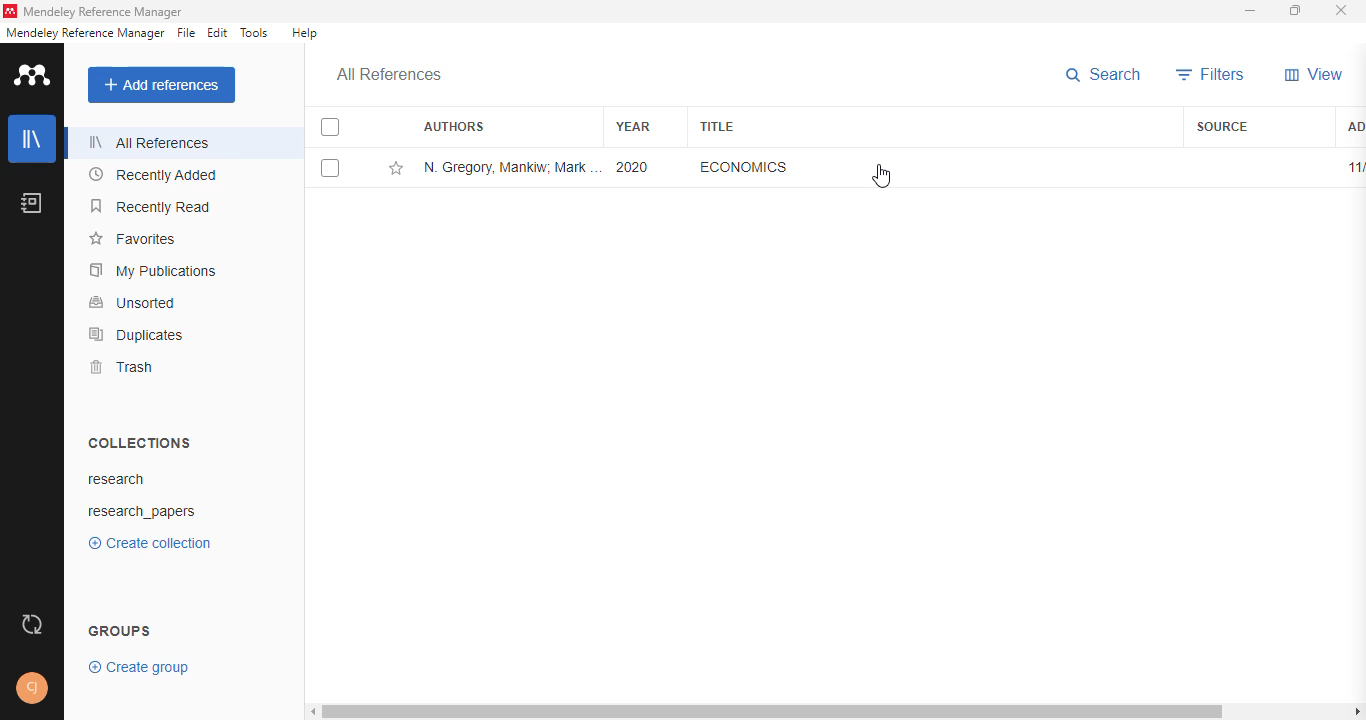 The width and height of the screenshot is (1366, 720). Describe the element at coordinates (633, 166) in the screenshot. I see `2020` at that location.